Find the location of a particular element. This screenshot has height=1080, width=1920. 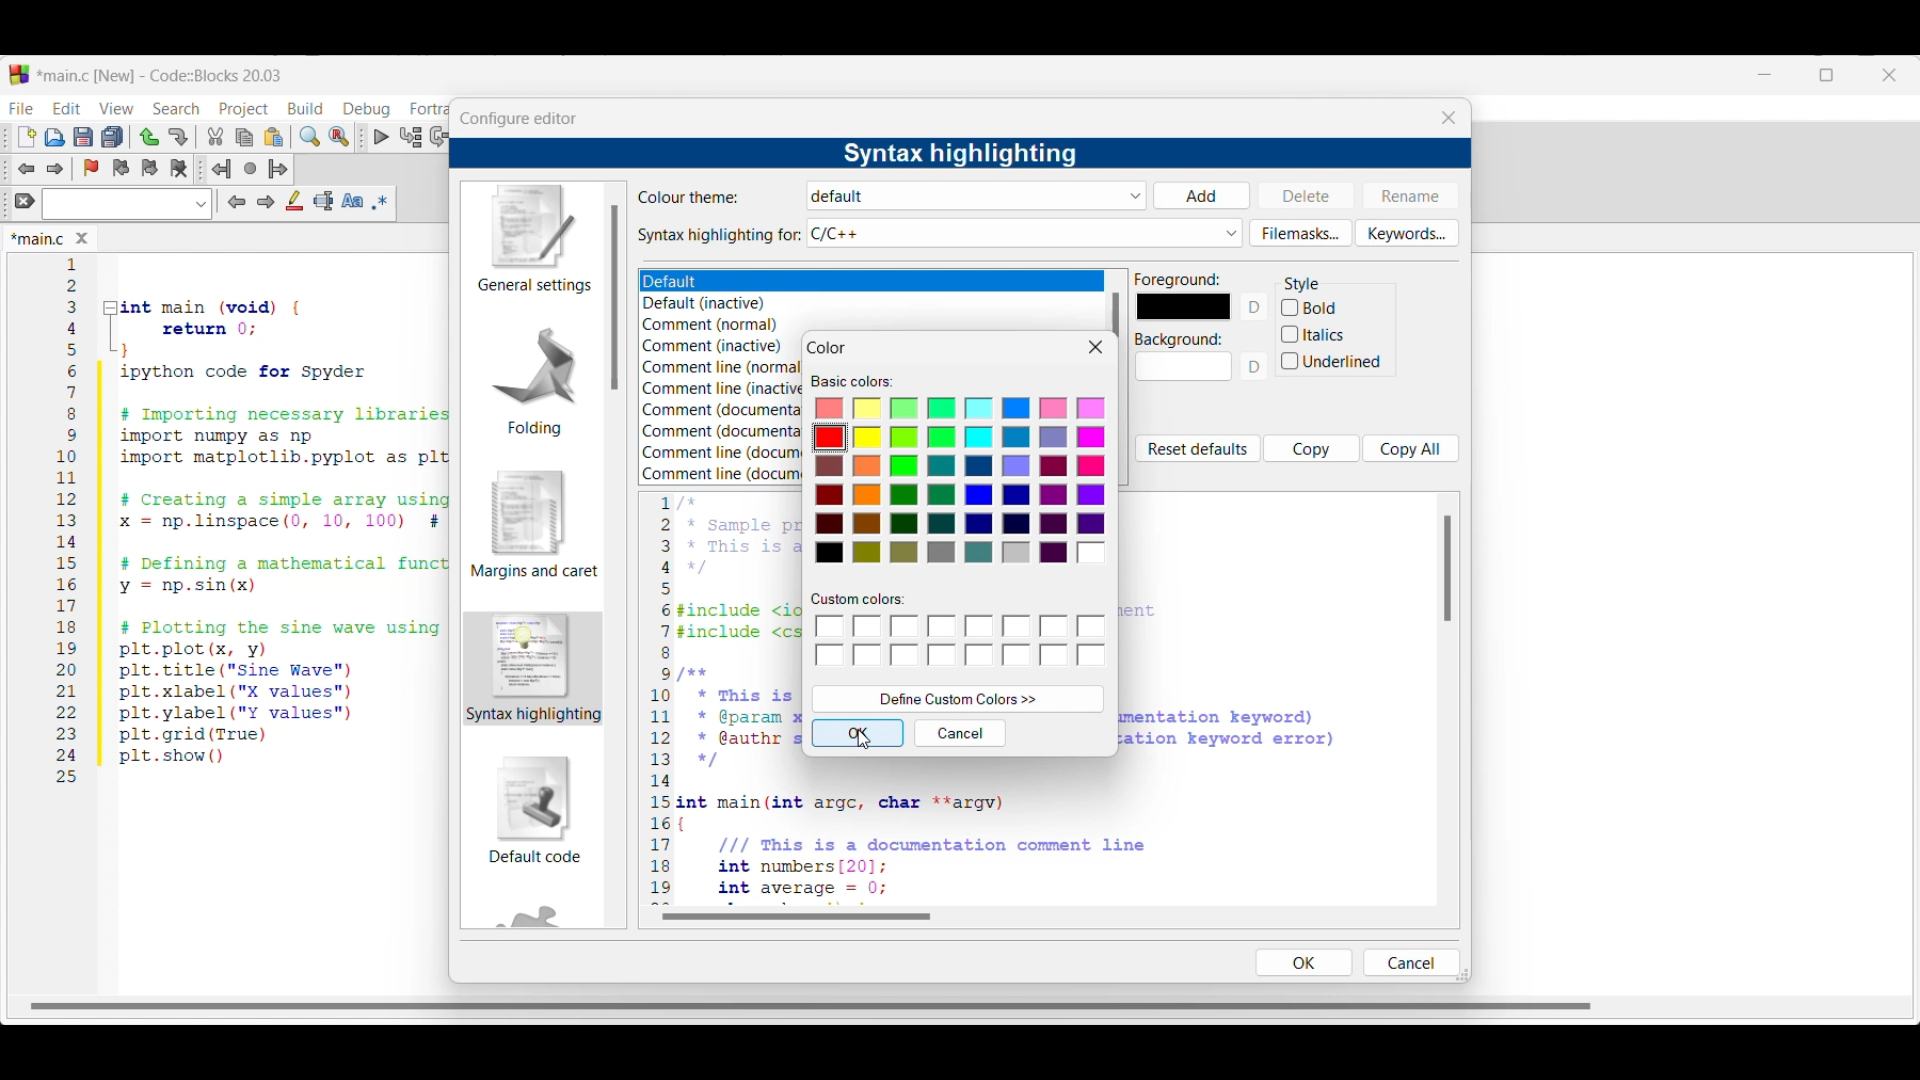

Settings title changed is located at coordinates (959, 154).